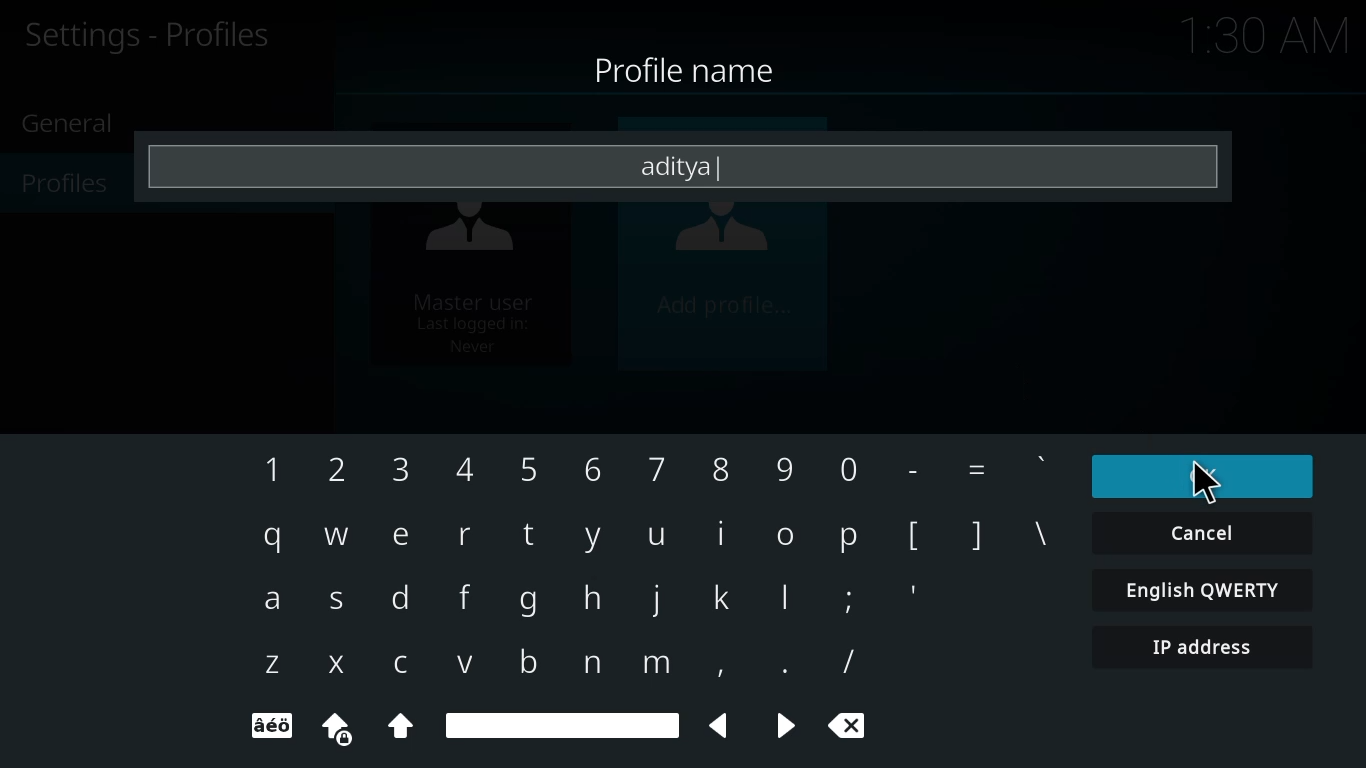 The width and height of the screenshot is (1366, 768). Describe the element at coordinates (403, 538) in the screenshot. I see `e` at that location.